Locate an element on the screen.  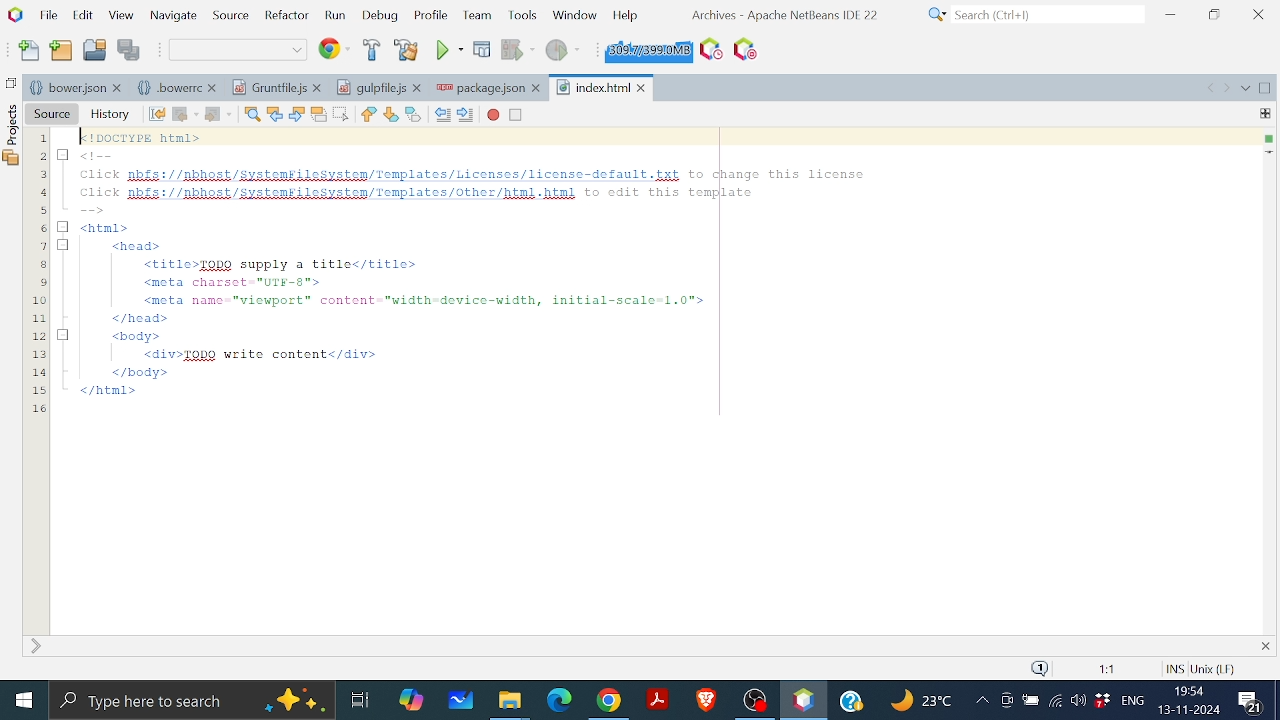
1 2 3 4 5 6. 7 8 9 10 11 12 13 14 15 16 is located at coordinates (40, 277).